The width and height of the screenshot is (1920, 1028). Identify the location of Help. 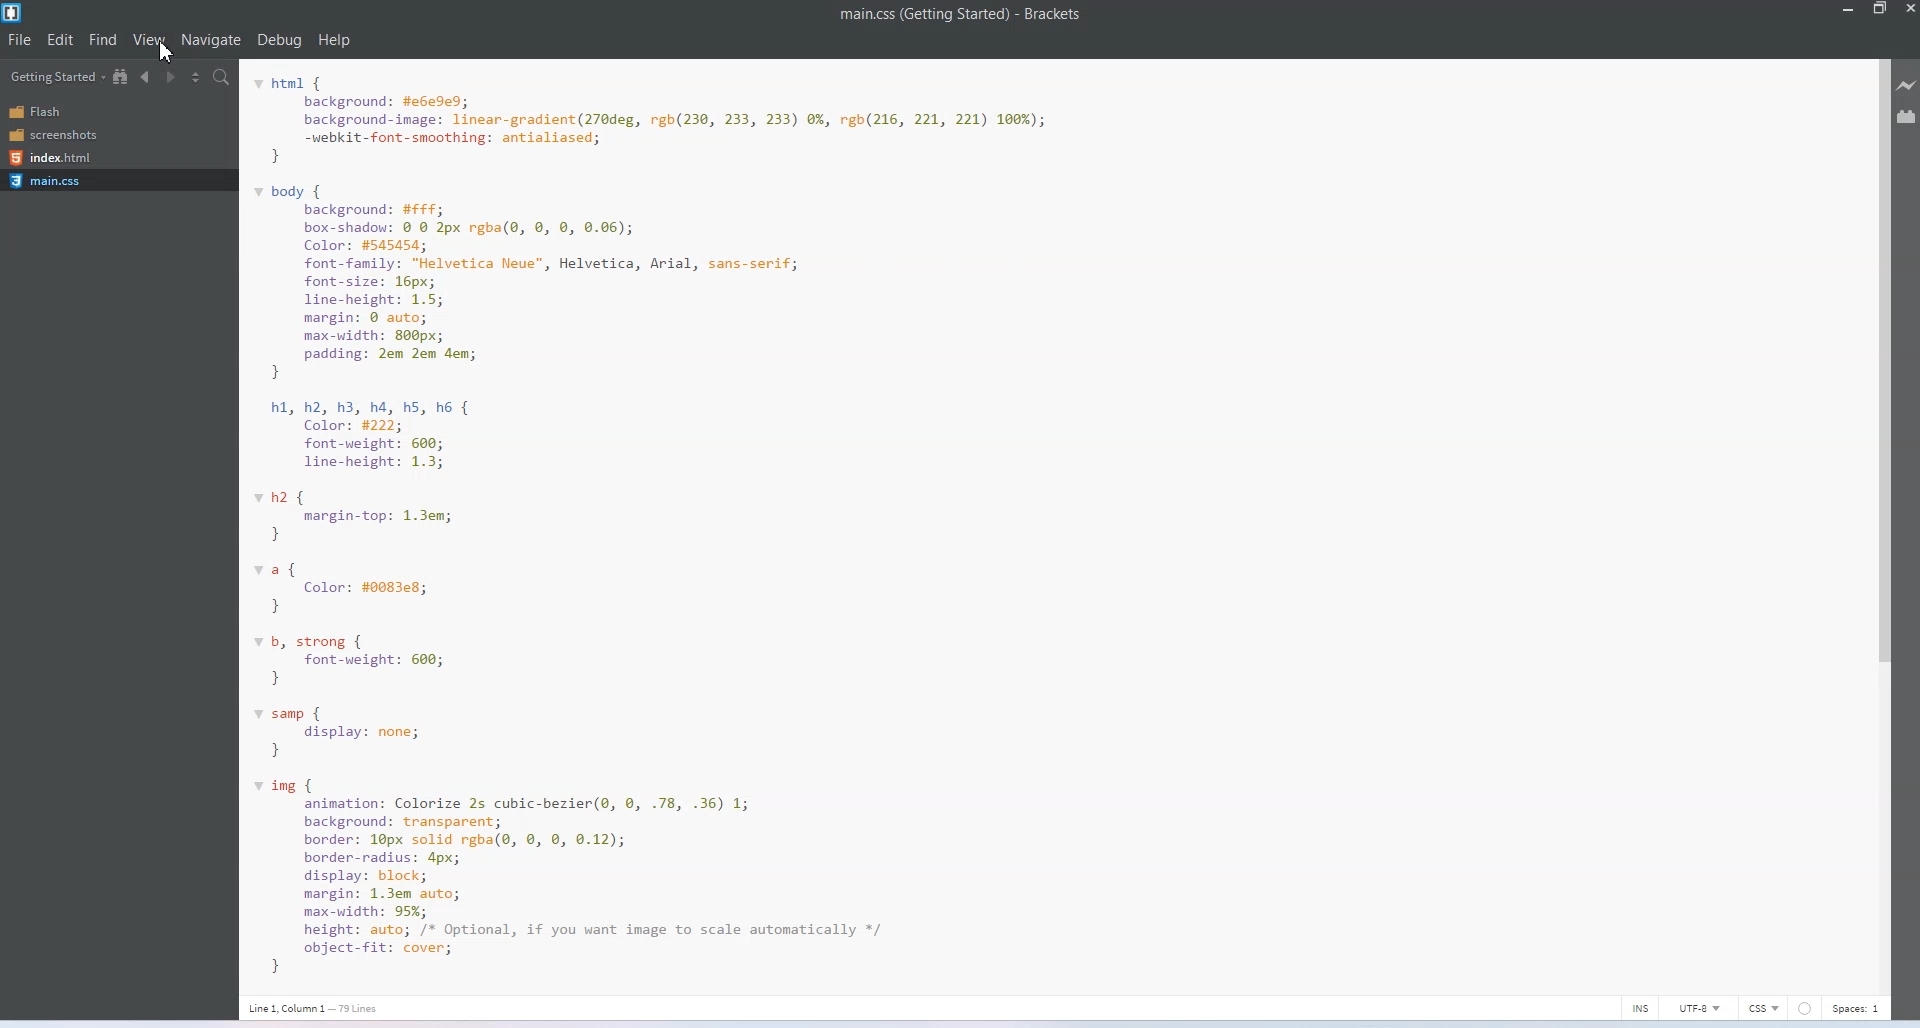
(335, 41).